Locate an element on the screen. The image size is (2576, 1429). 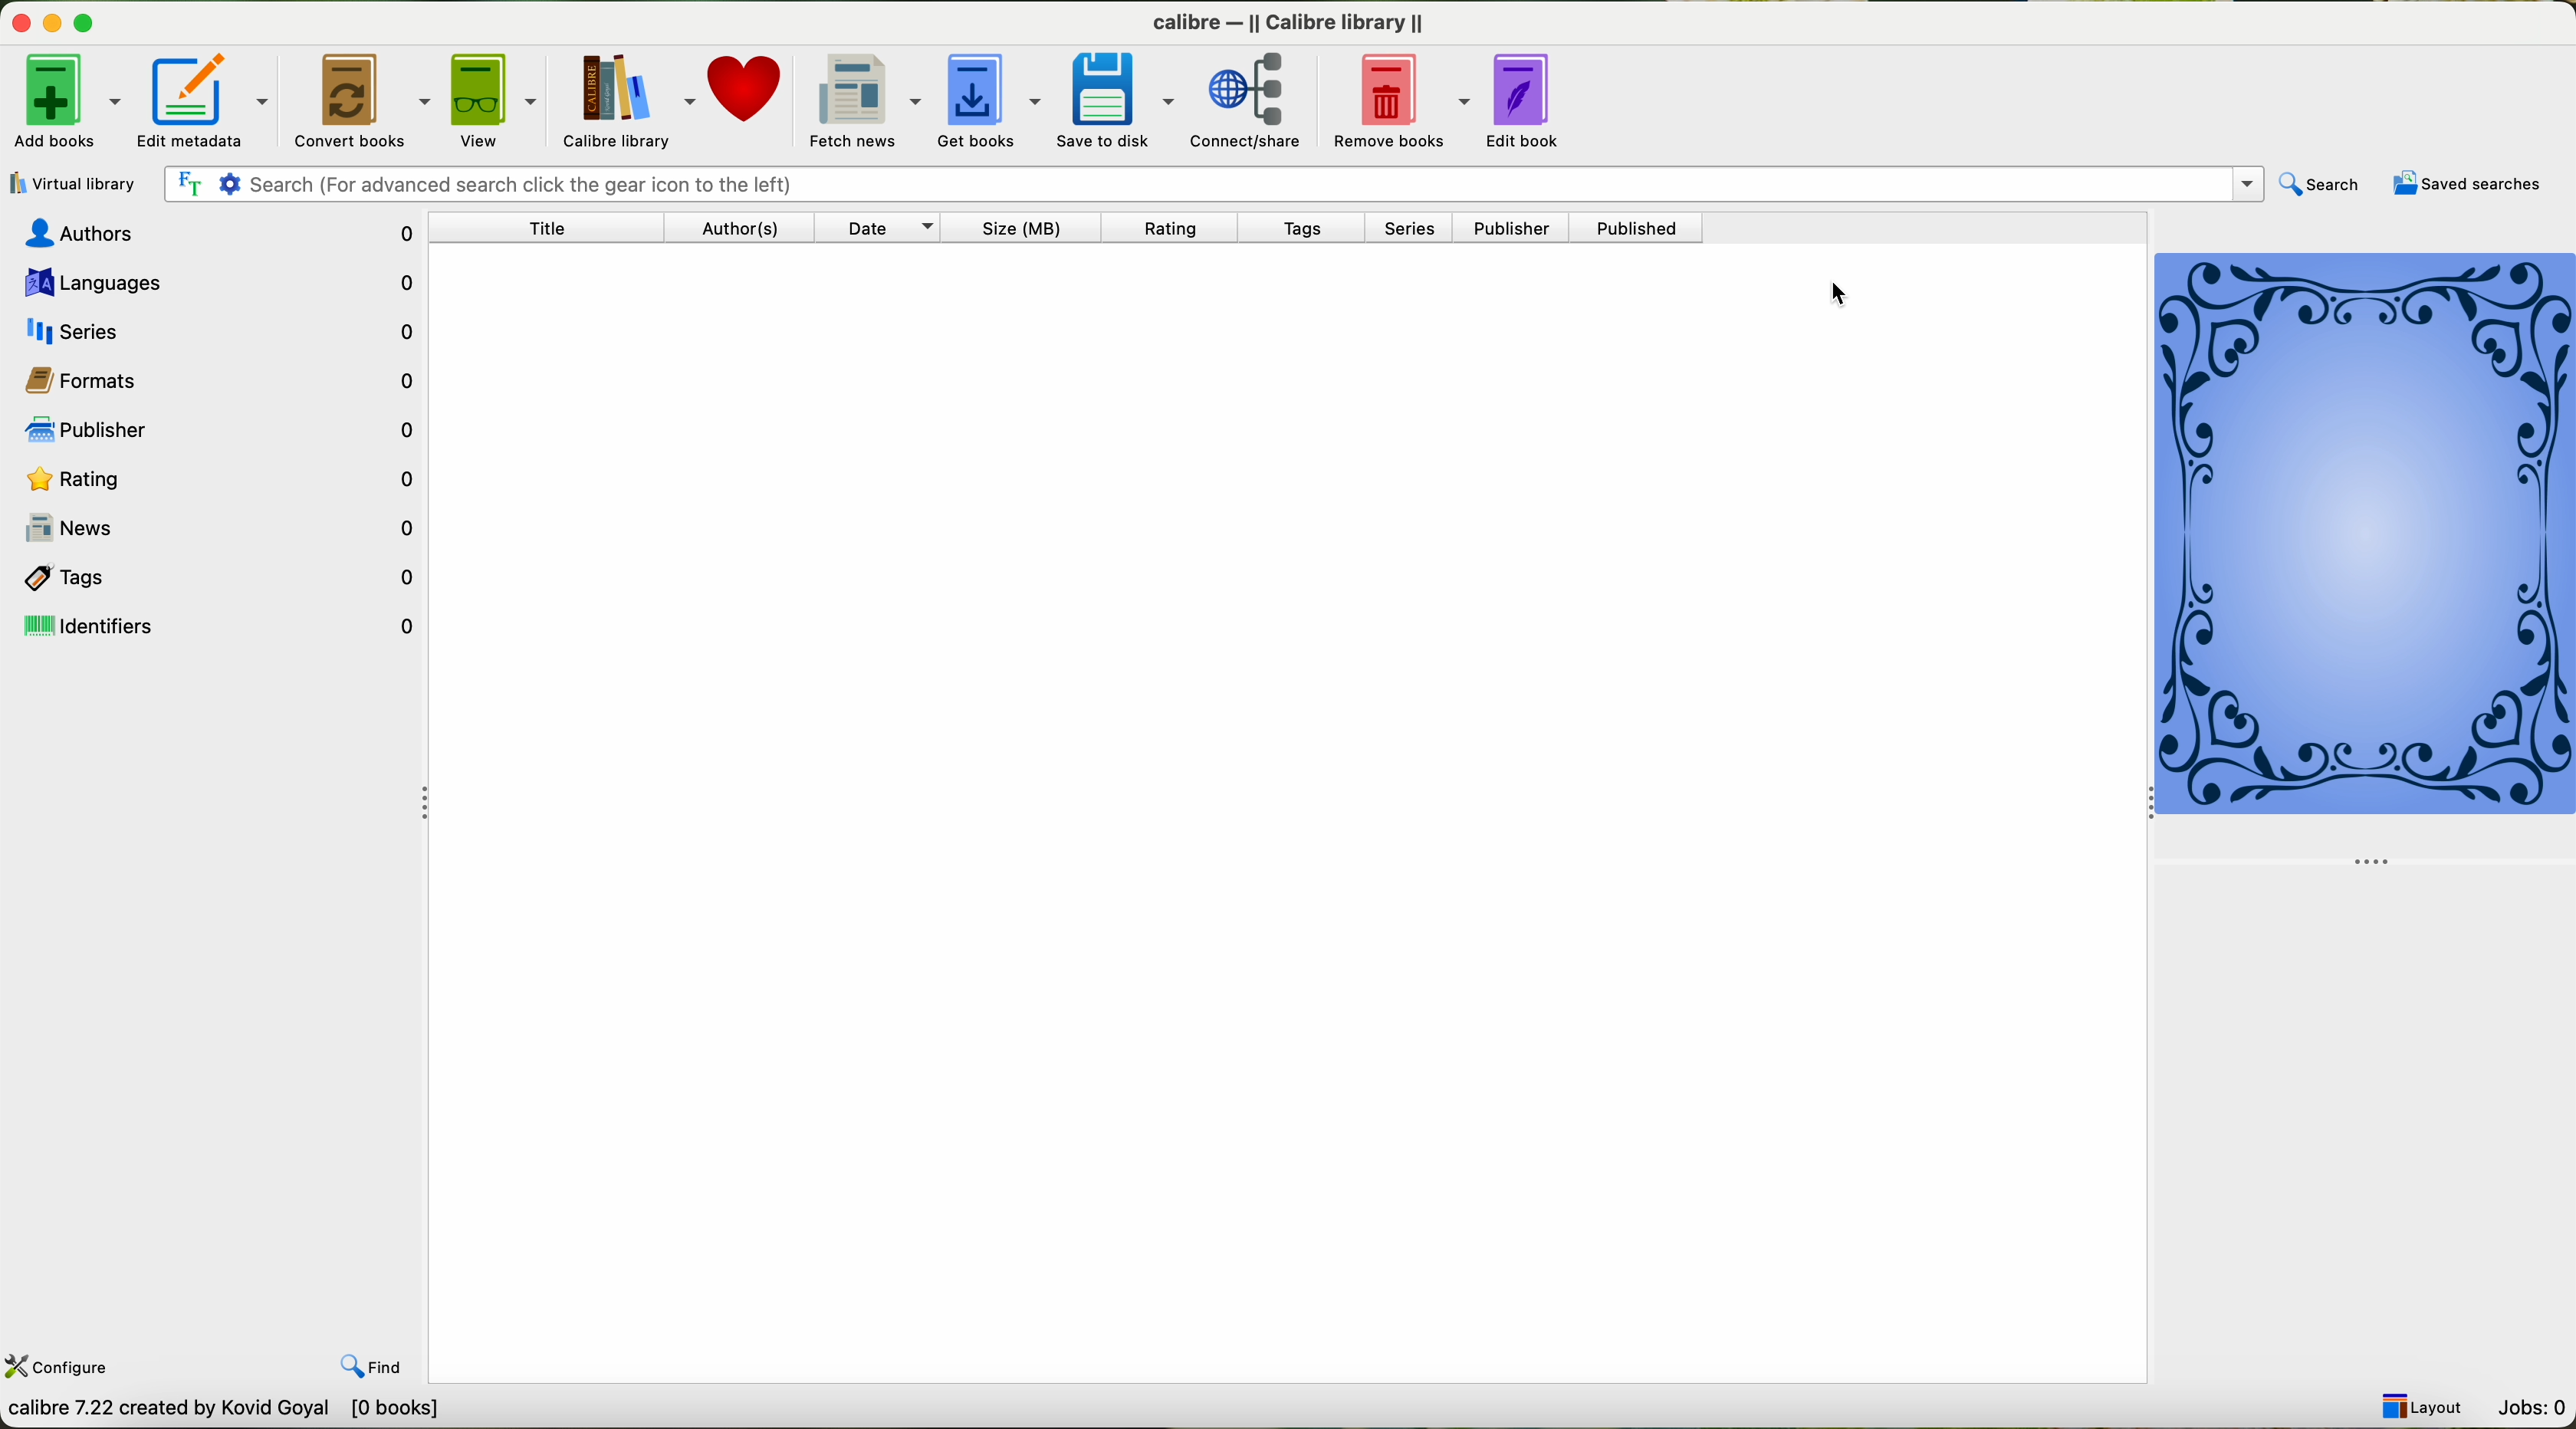
save to disk is located at coordinates (1122, 101).